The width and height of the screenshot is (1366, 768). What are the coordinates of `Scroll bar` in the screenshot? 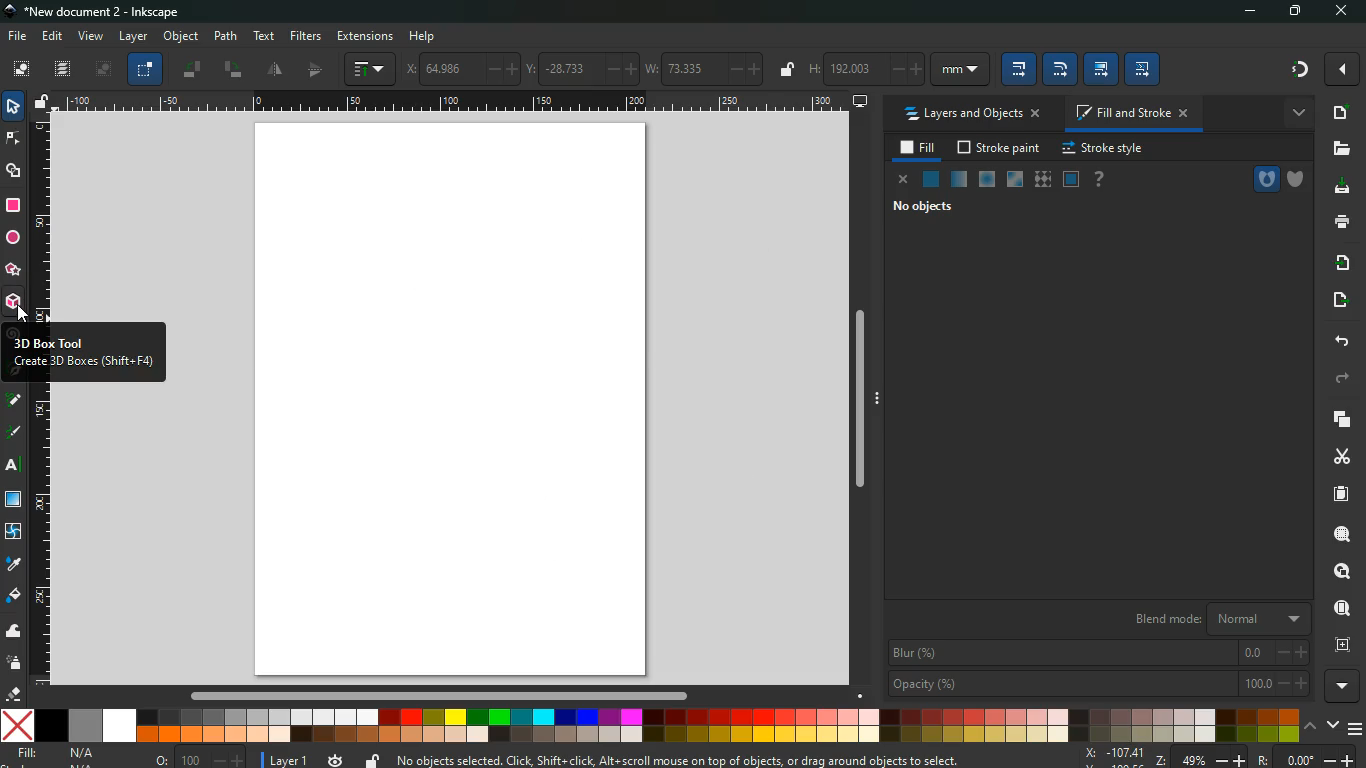 It's located at (436, 696).